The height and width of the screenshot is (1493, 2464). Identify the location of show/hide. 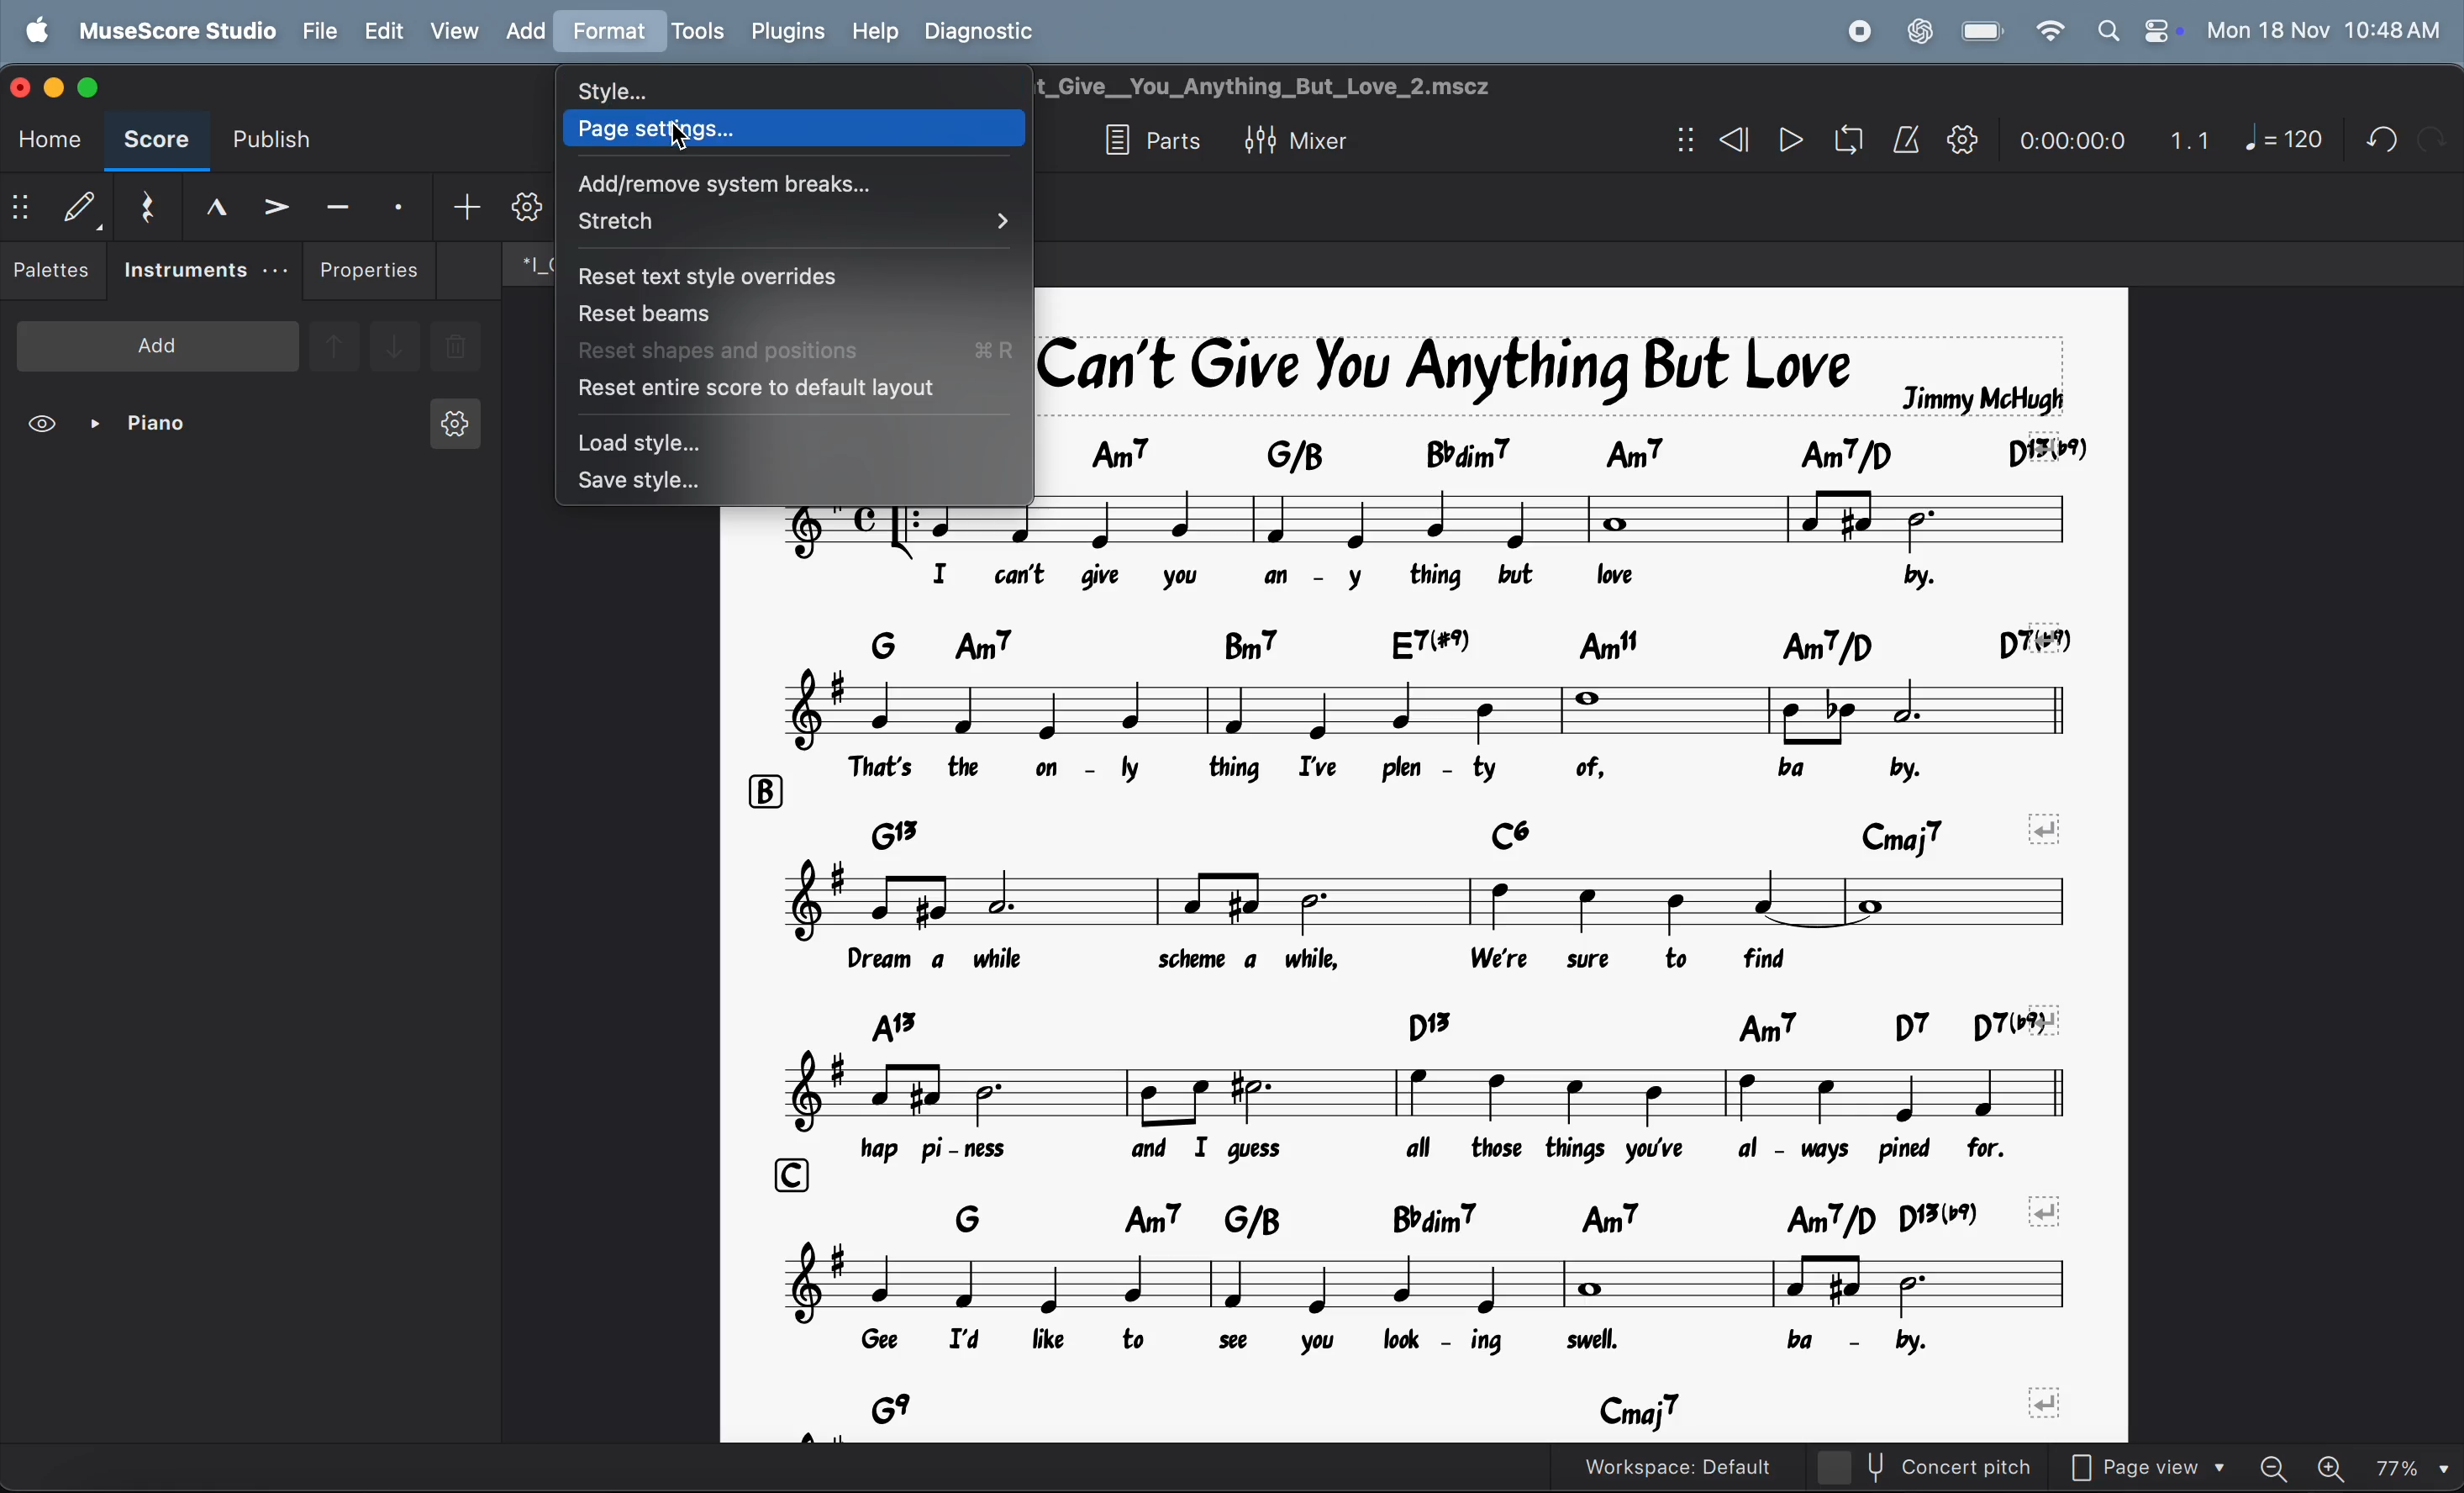
(1680, 141).